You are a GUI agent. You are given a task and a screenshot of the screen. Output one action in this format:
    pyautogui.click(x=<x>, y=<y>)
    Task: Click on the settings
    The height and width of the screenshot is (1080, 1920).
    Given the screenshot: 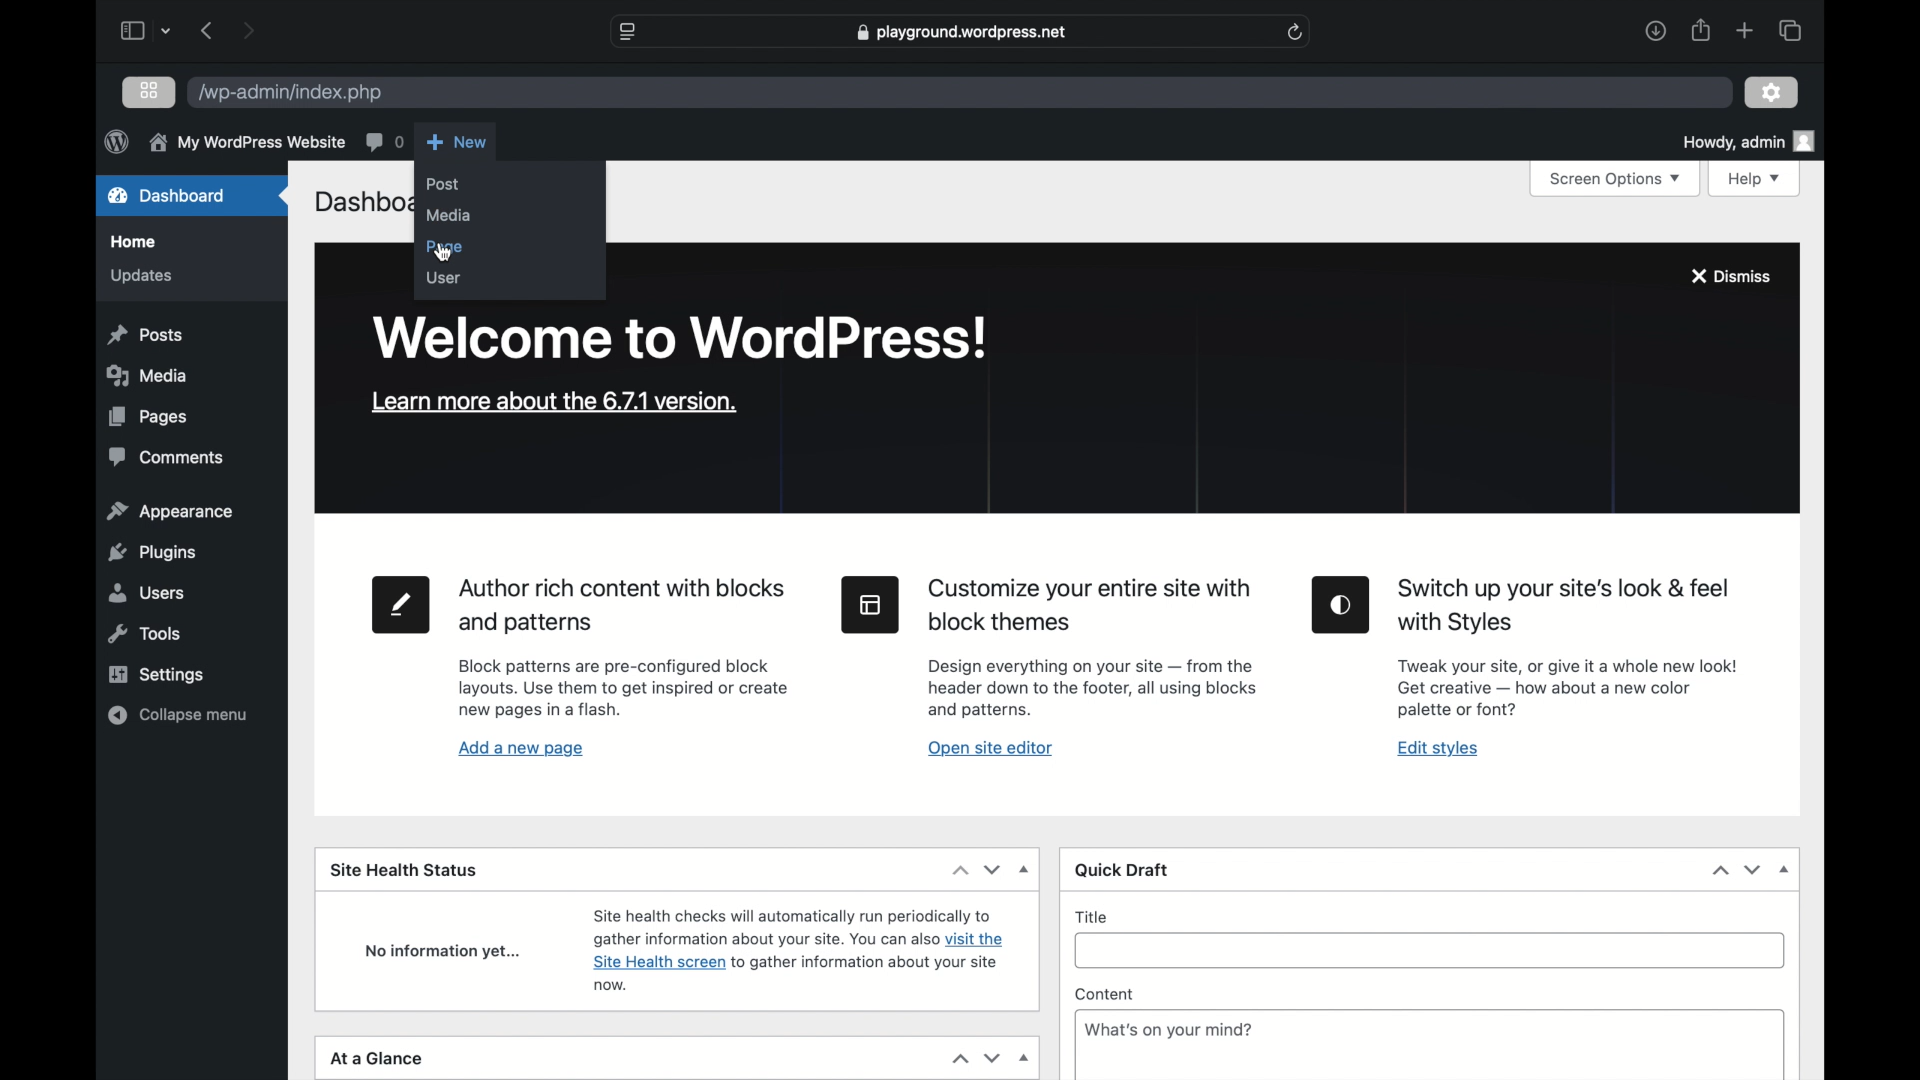 What is the action you would take?
    pyautogui.click(x=157, y=675)
    